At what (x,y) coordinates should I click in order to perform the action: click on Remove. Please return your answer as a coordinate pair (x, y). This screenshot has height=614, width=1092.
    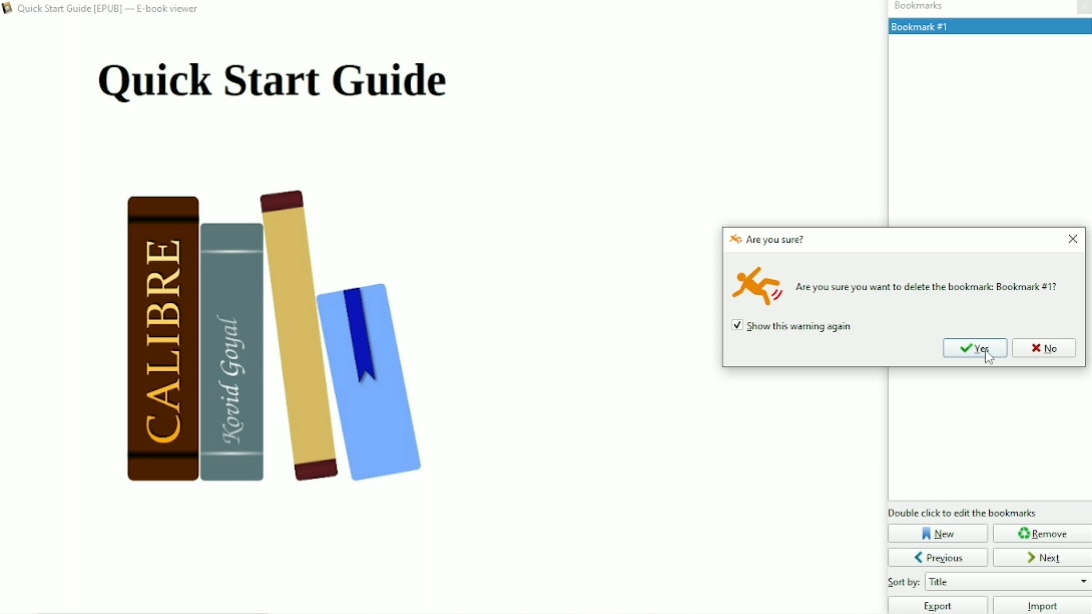
    Looking at the image, I should click on (1044, 534).